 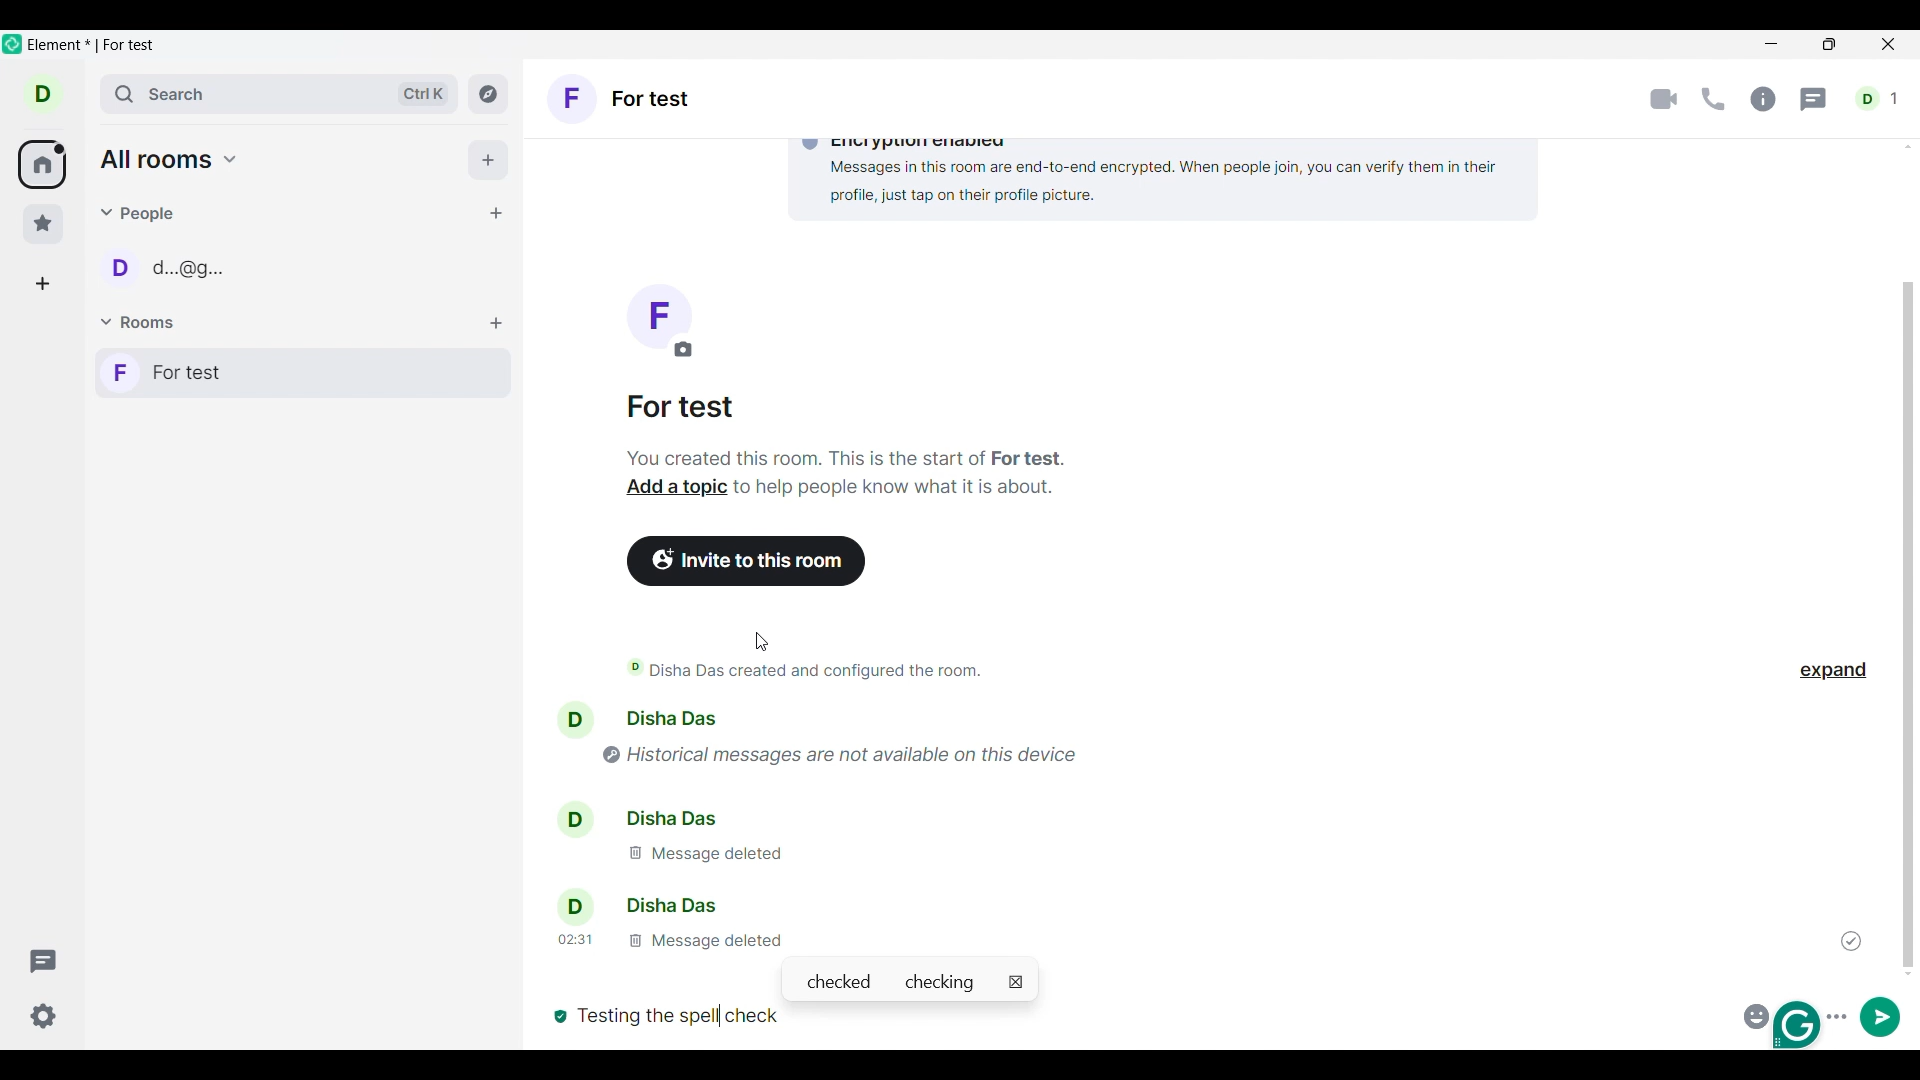 What do you see at coordinates (303, 373) in the screenshot?
I see `f for test` at bounding box center [303, 373].